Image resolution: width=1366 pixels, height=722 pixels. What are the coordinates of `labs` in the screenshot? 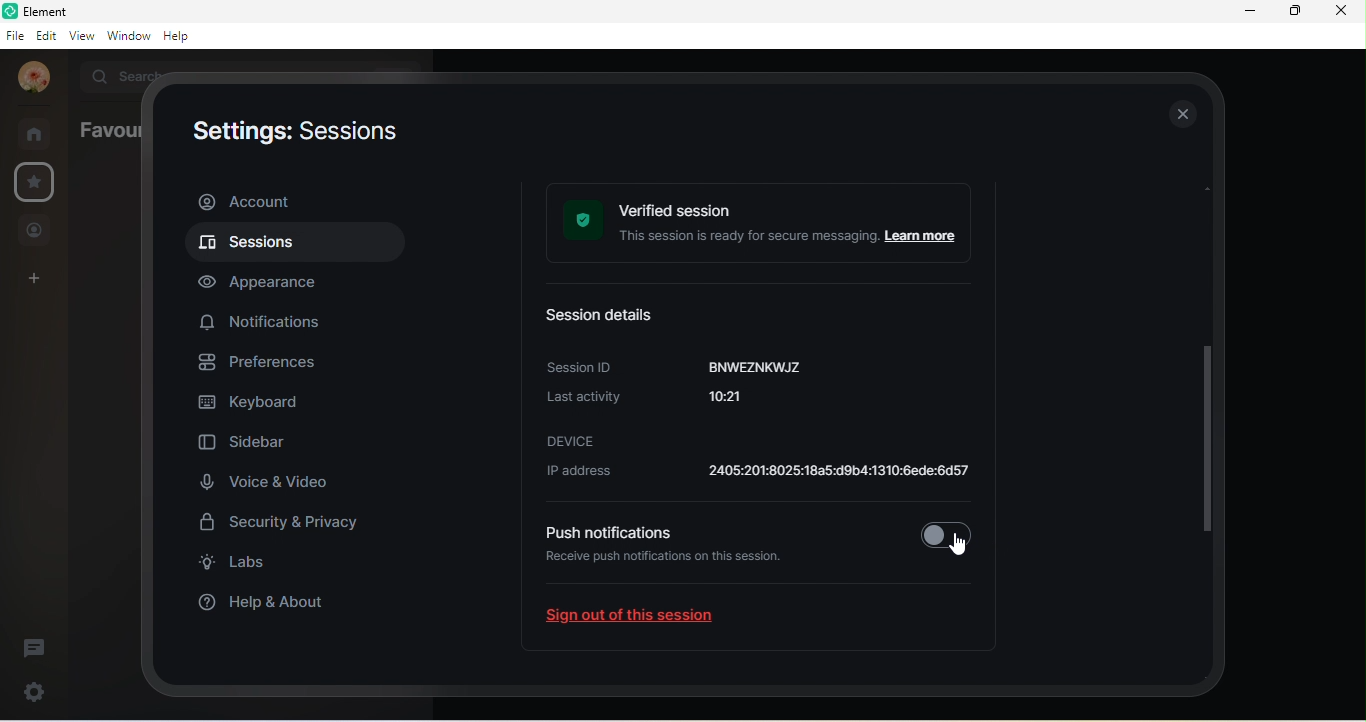 It's located at (241, 565).